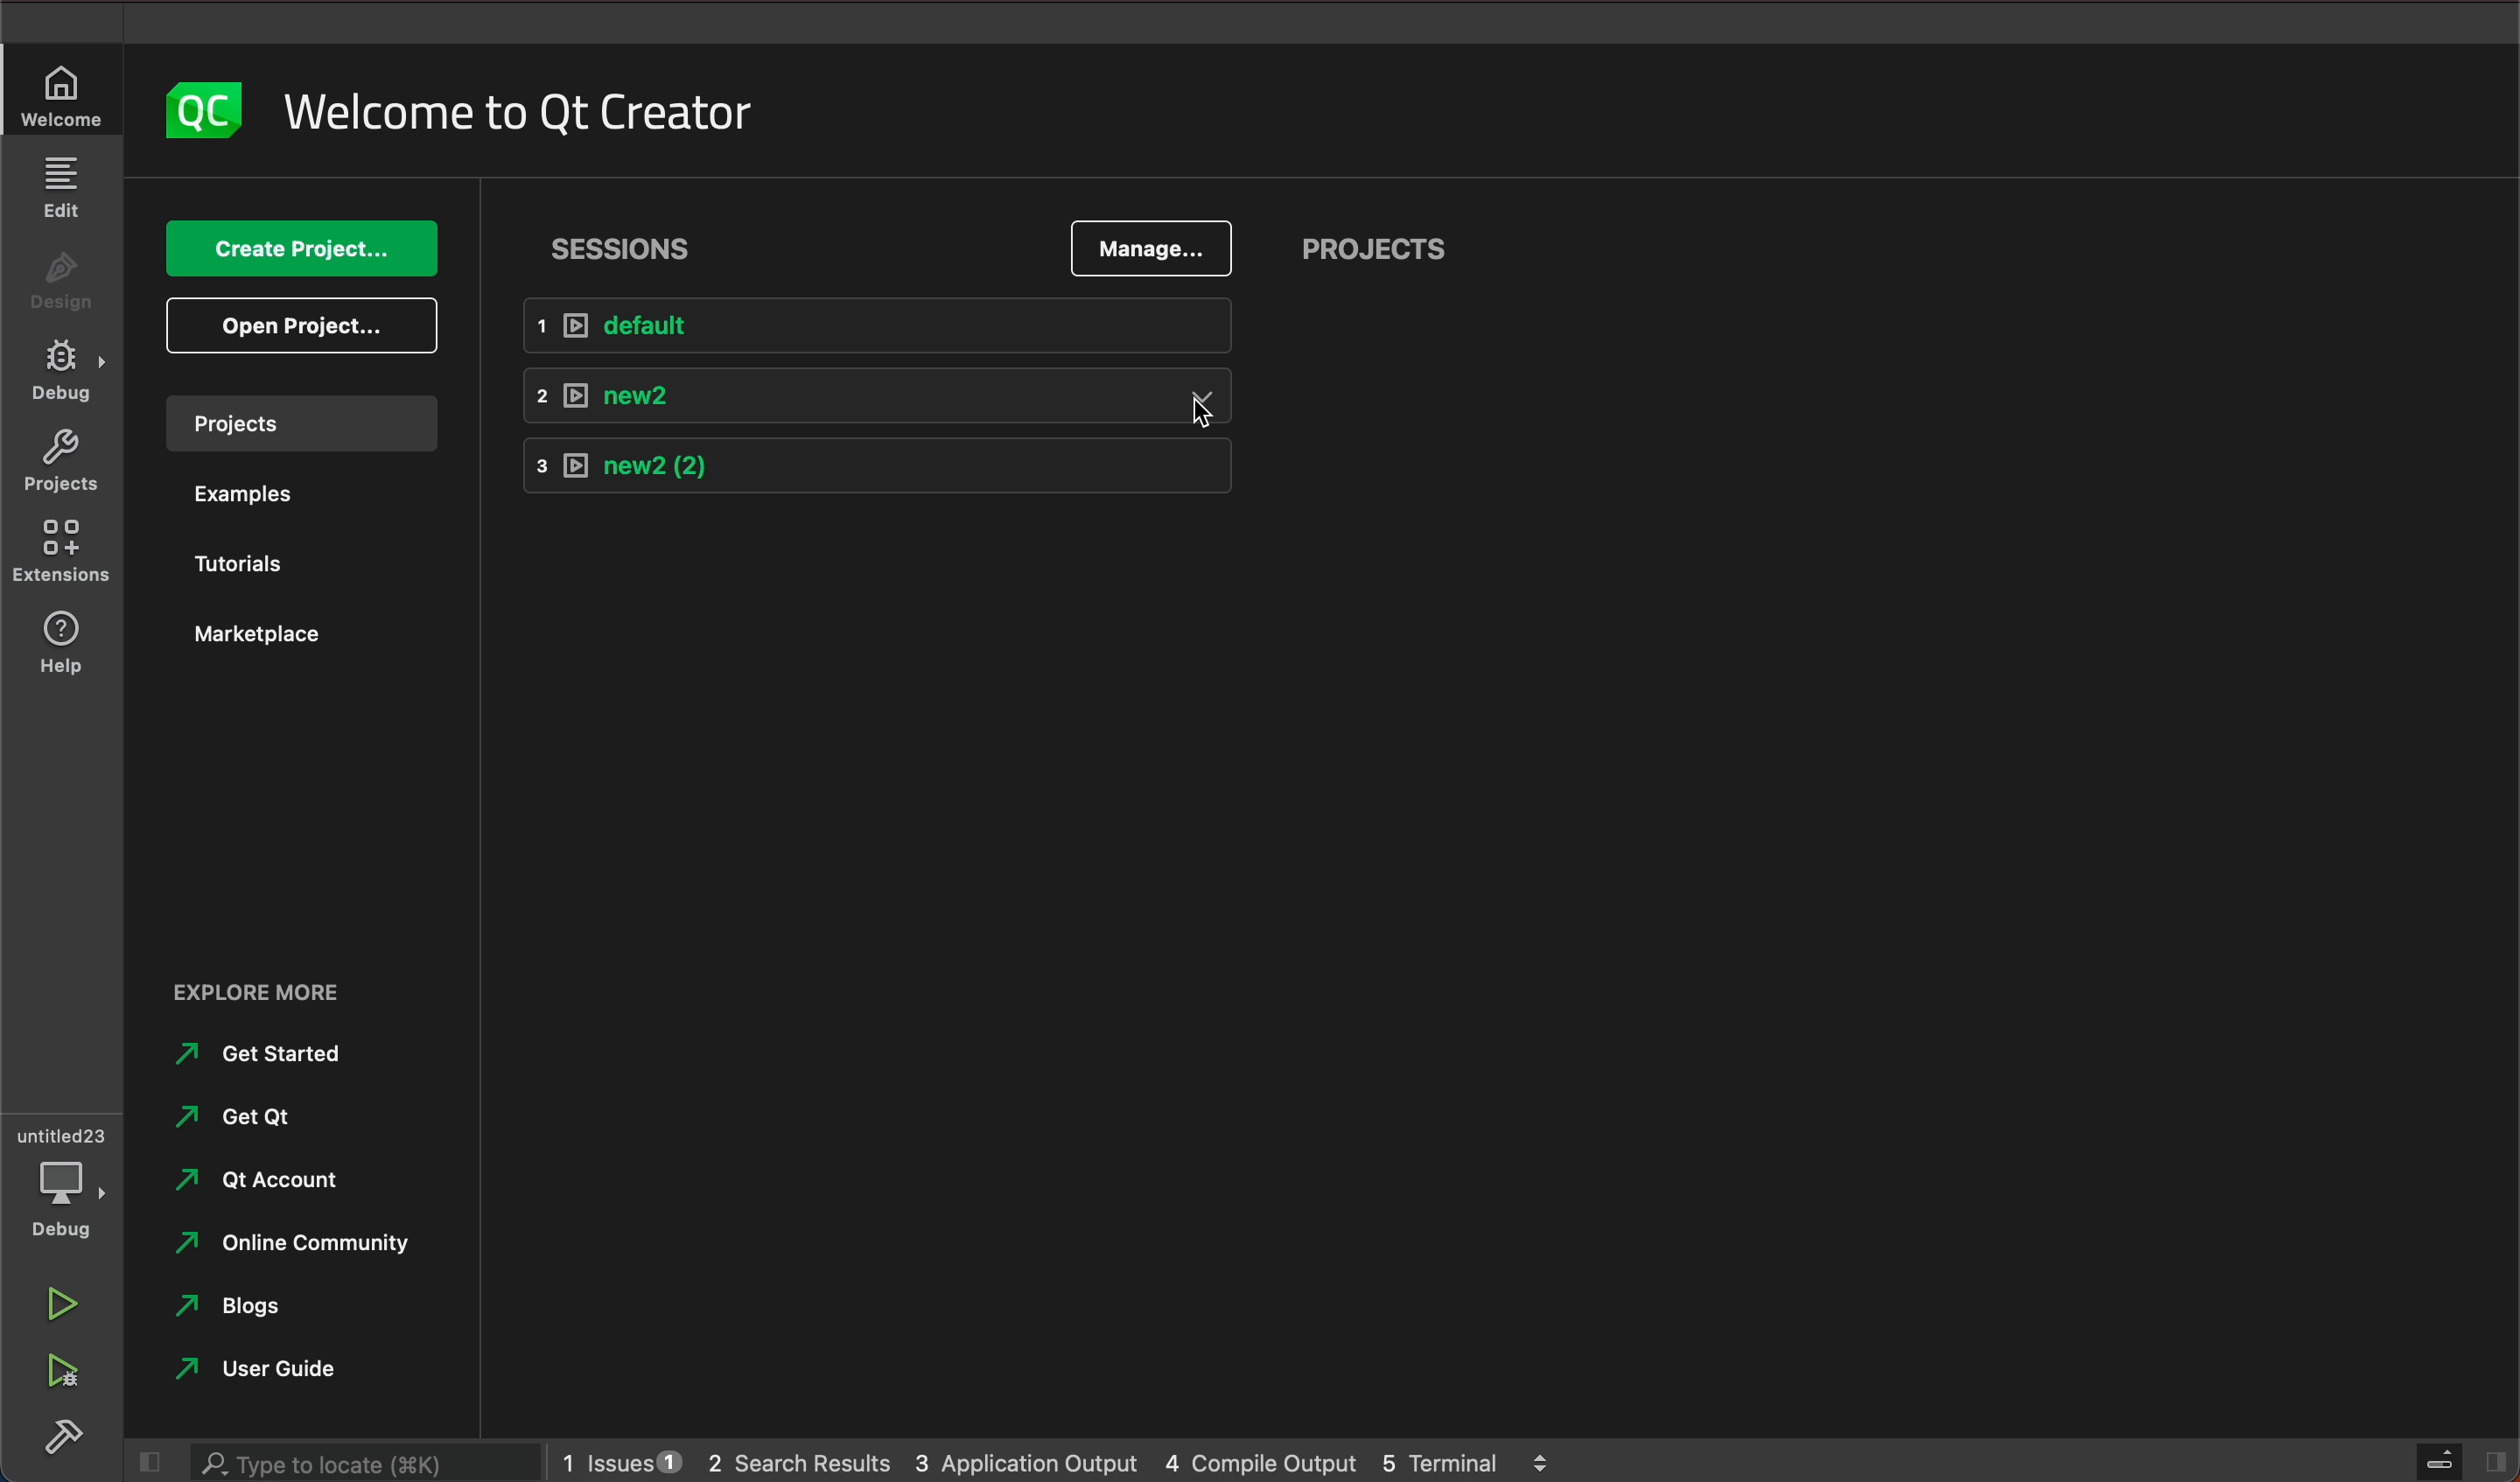 The image size is (2520, 1482). Describe the element at coordinates (259, 990) in the screenshot. I see `EXPLORE MORE` at that location.